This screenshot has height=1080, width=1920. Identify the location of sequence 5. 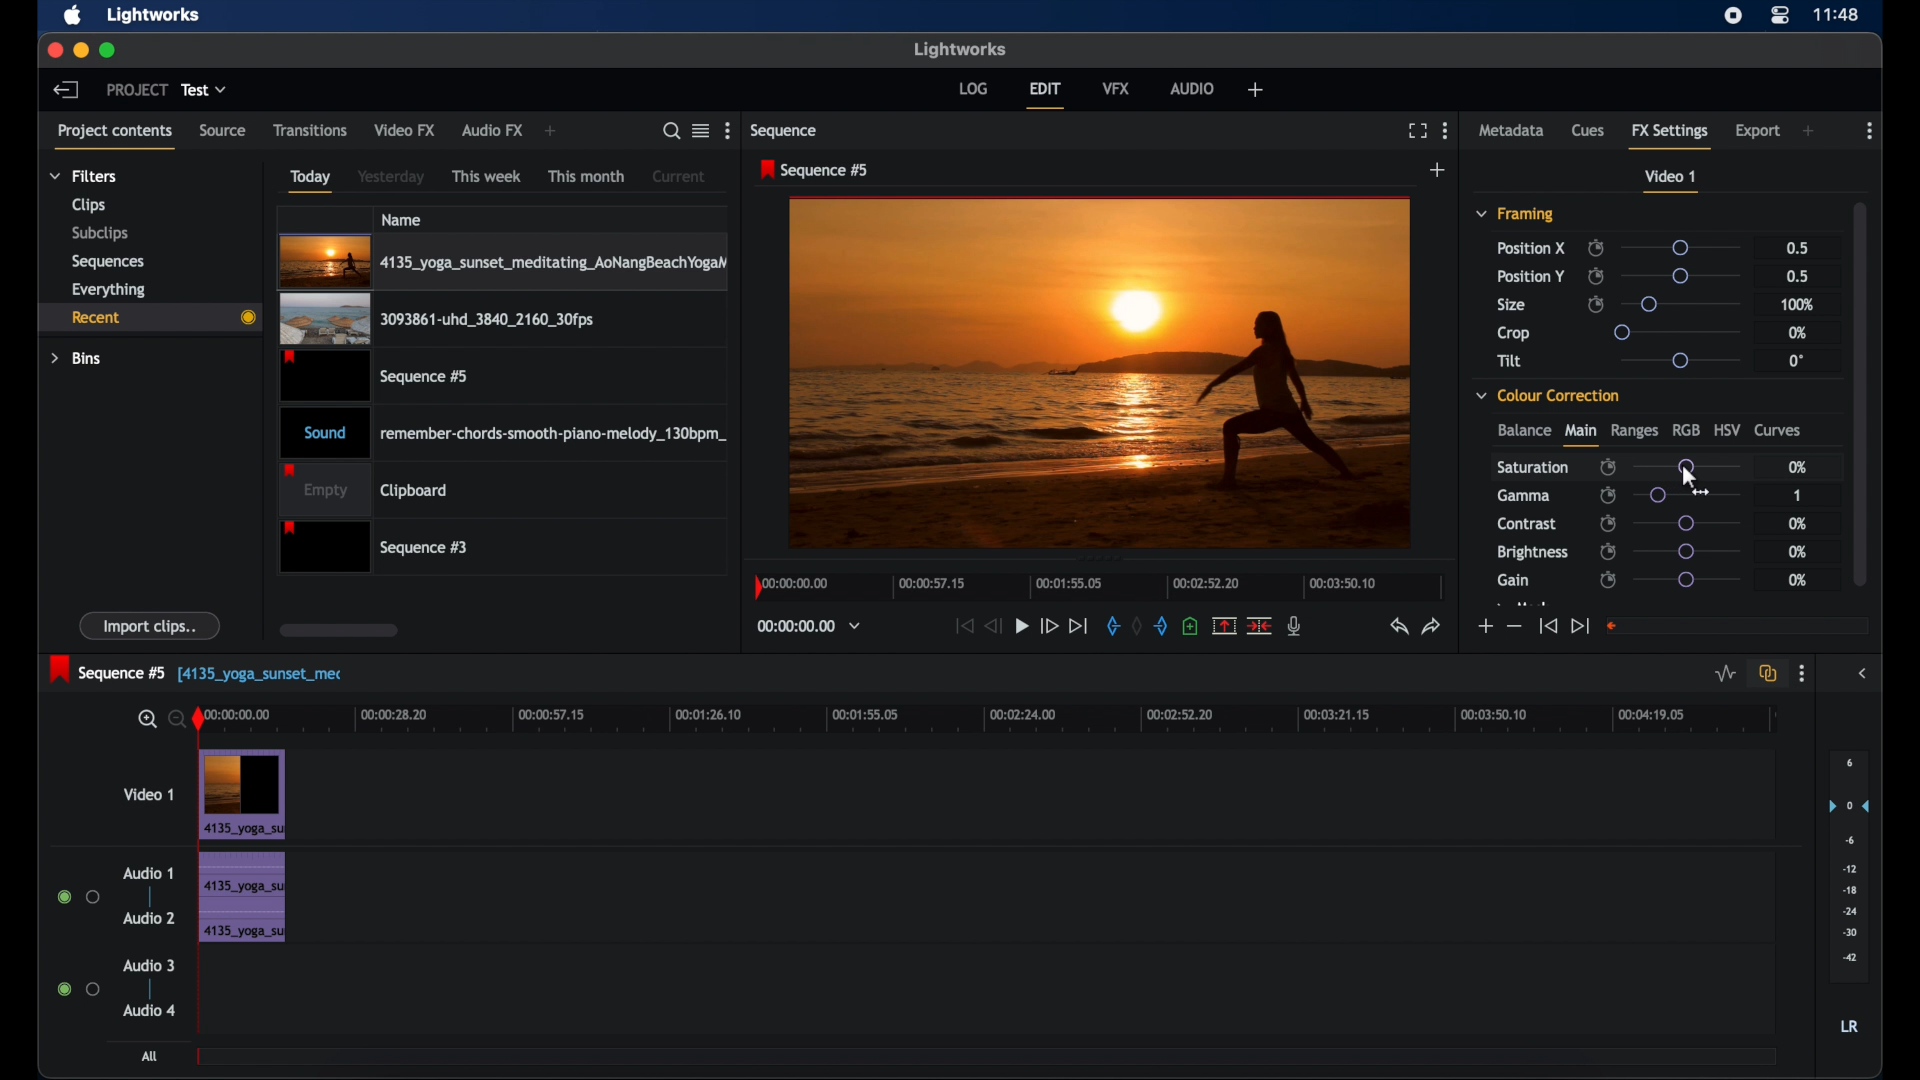
(109, 669).